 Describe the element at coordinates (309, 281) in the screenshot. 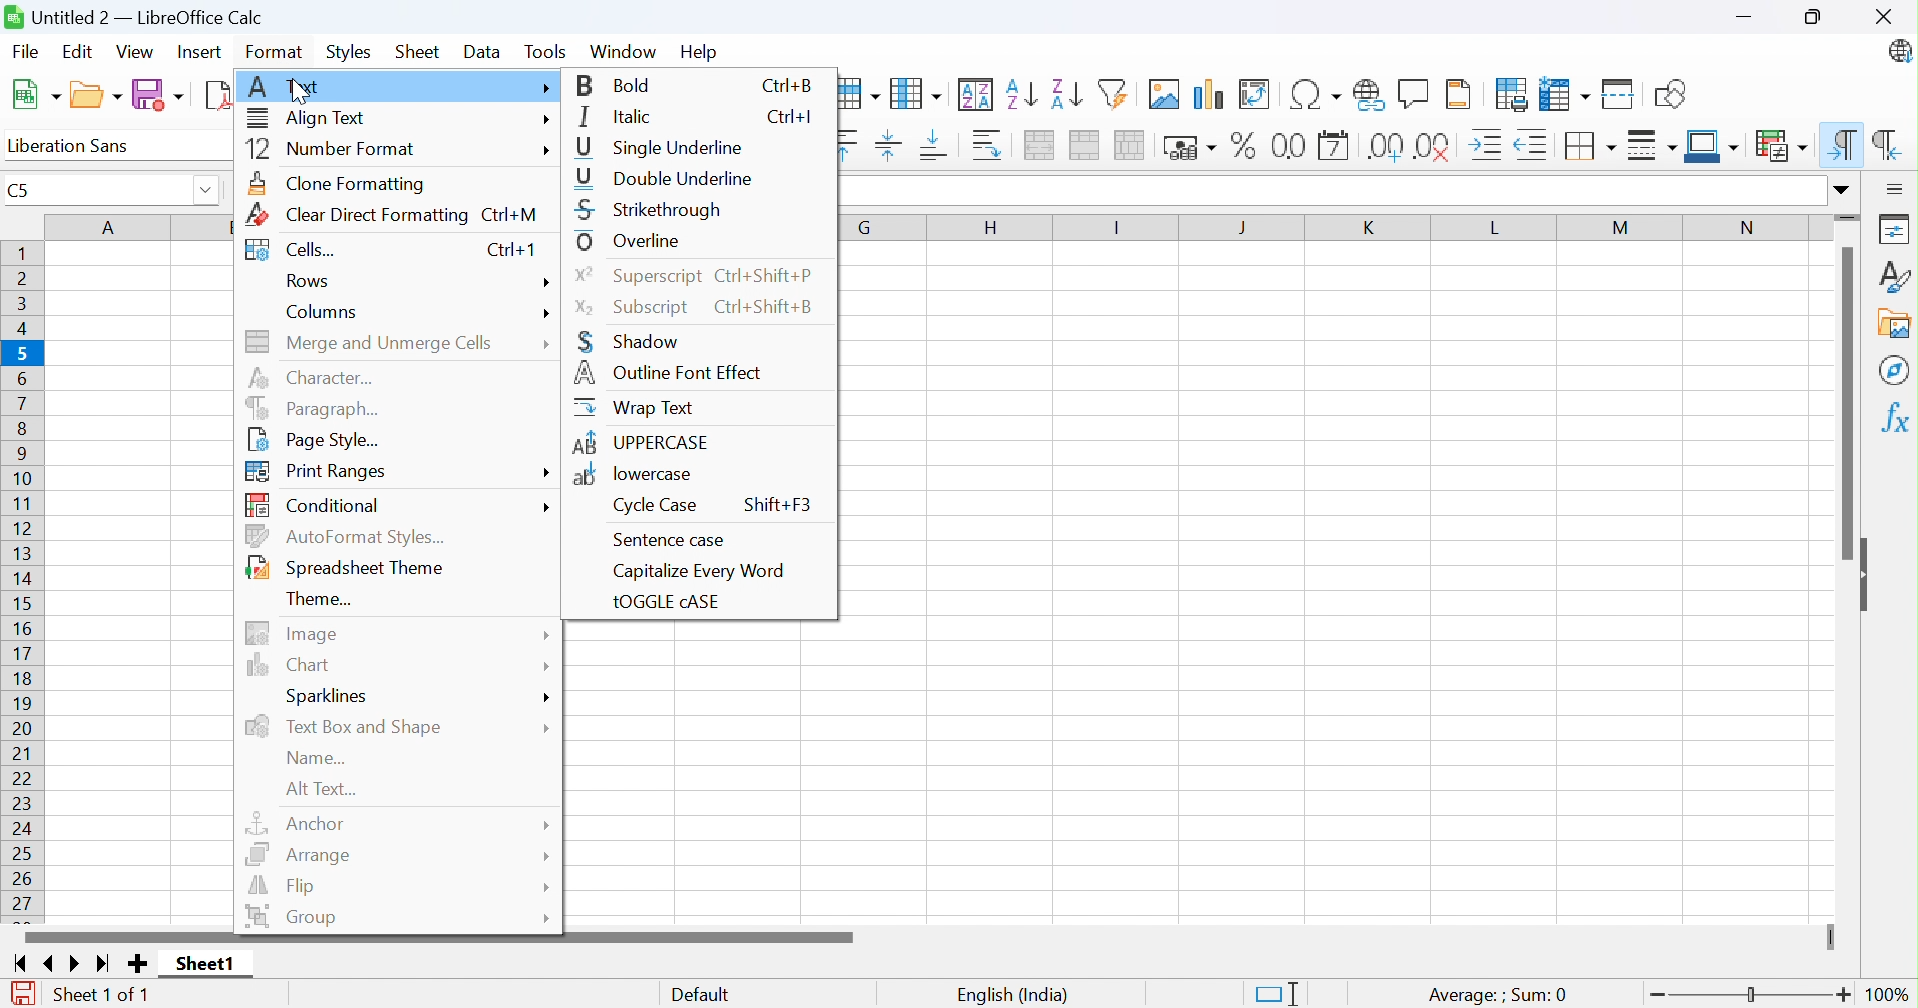

I see `Rows` at that location.